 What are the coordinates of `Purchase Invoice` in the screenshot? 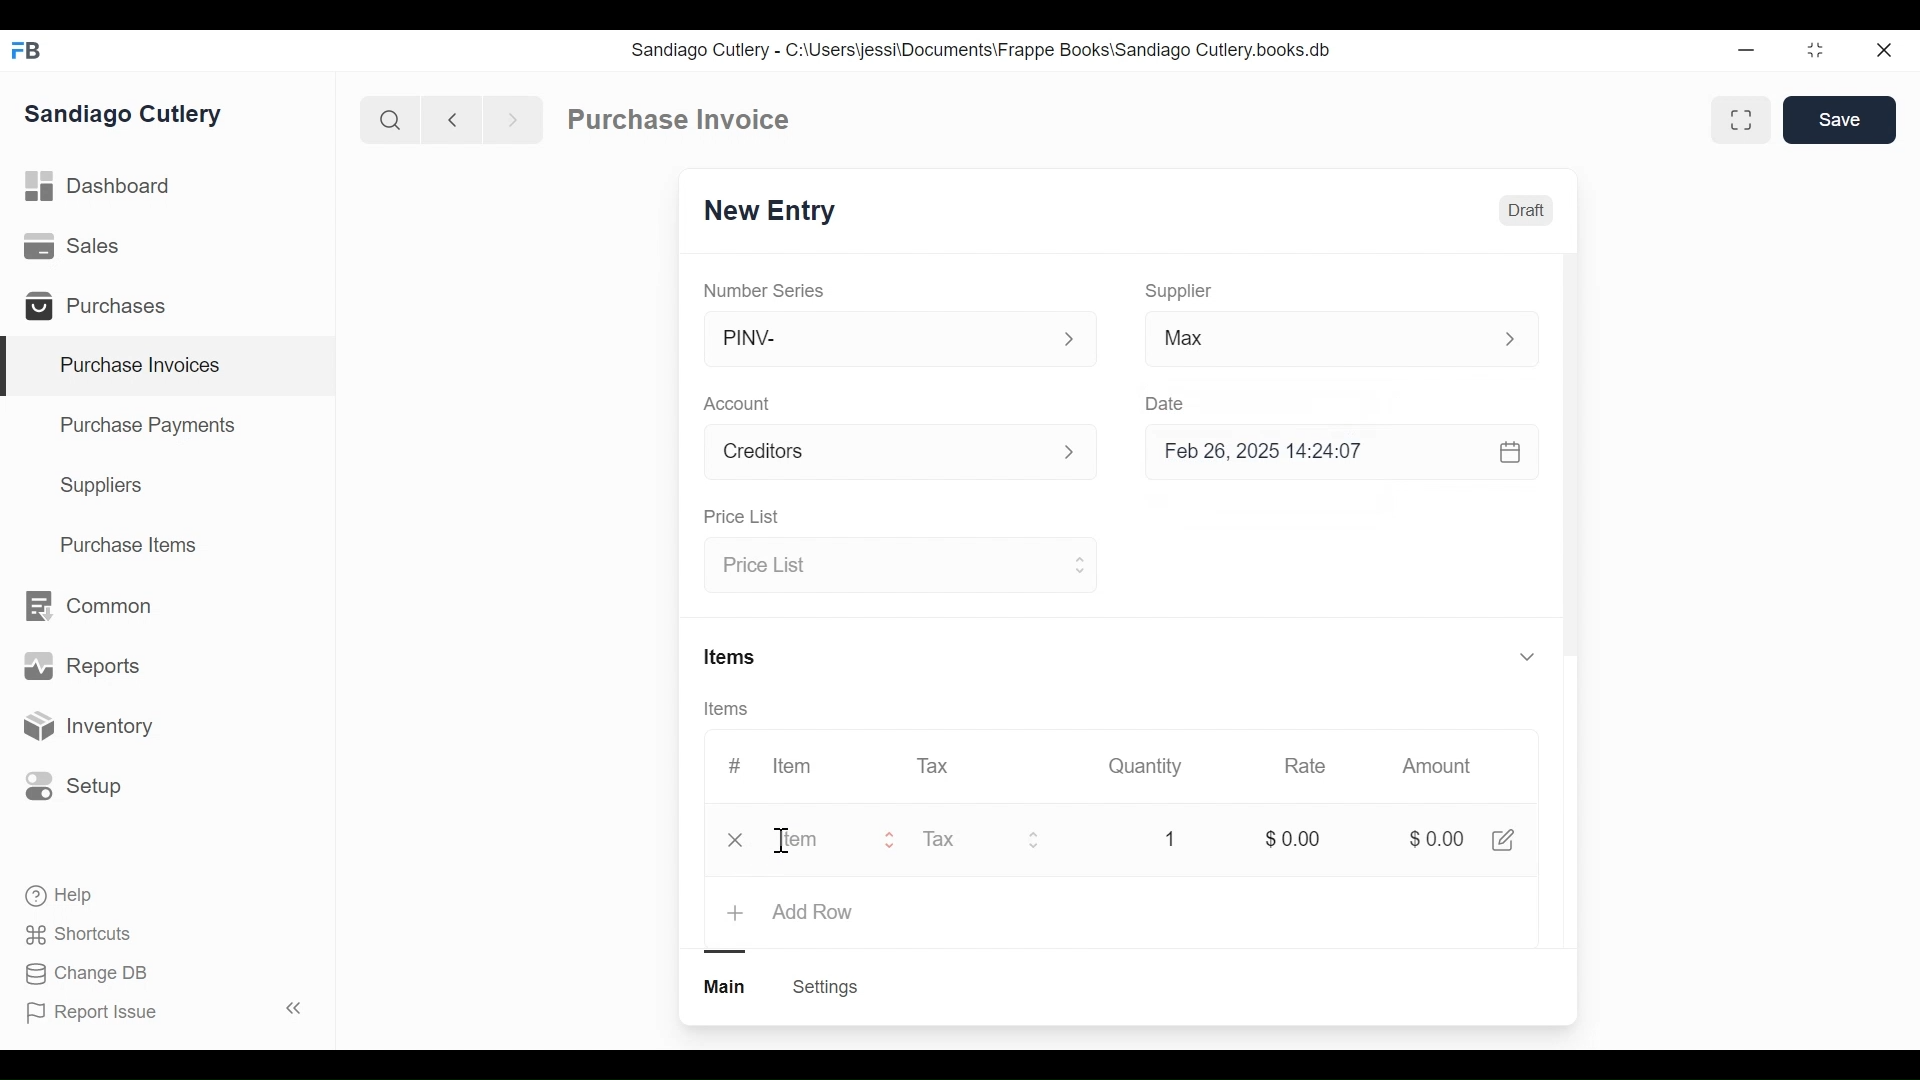 It's located at (681, 120).